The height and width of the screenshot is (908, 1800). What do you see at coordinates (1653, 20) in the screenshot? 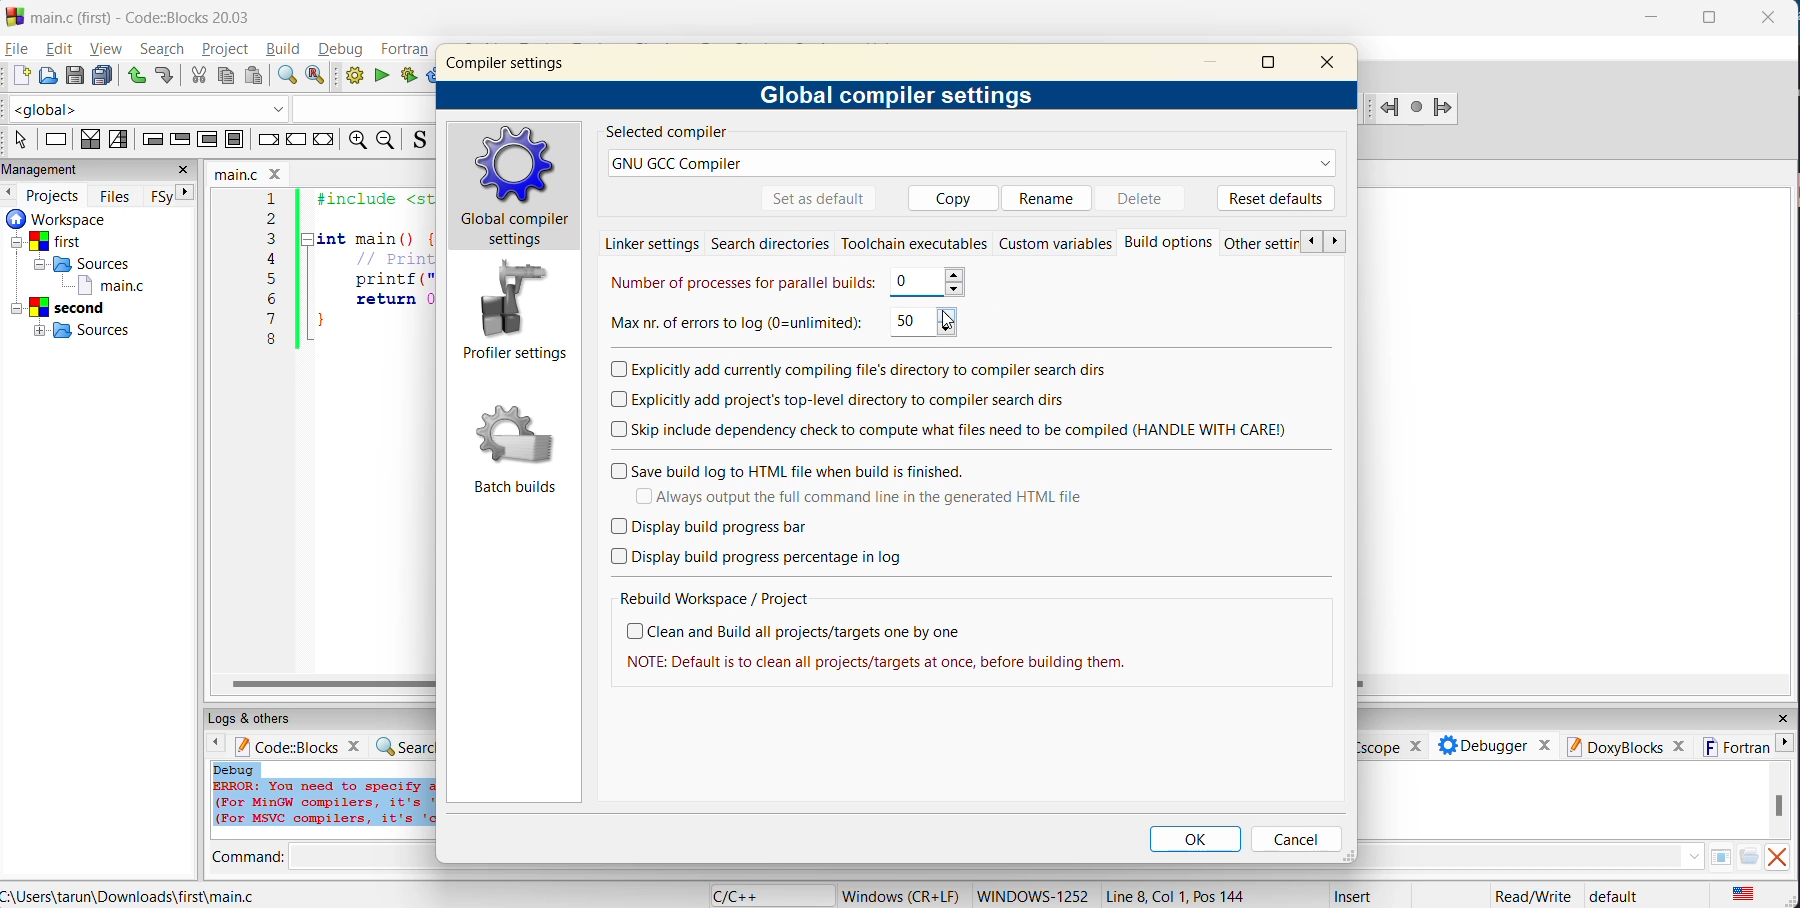
I see `minimize` at bounding box center [1653, 20].